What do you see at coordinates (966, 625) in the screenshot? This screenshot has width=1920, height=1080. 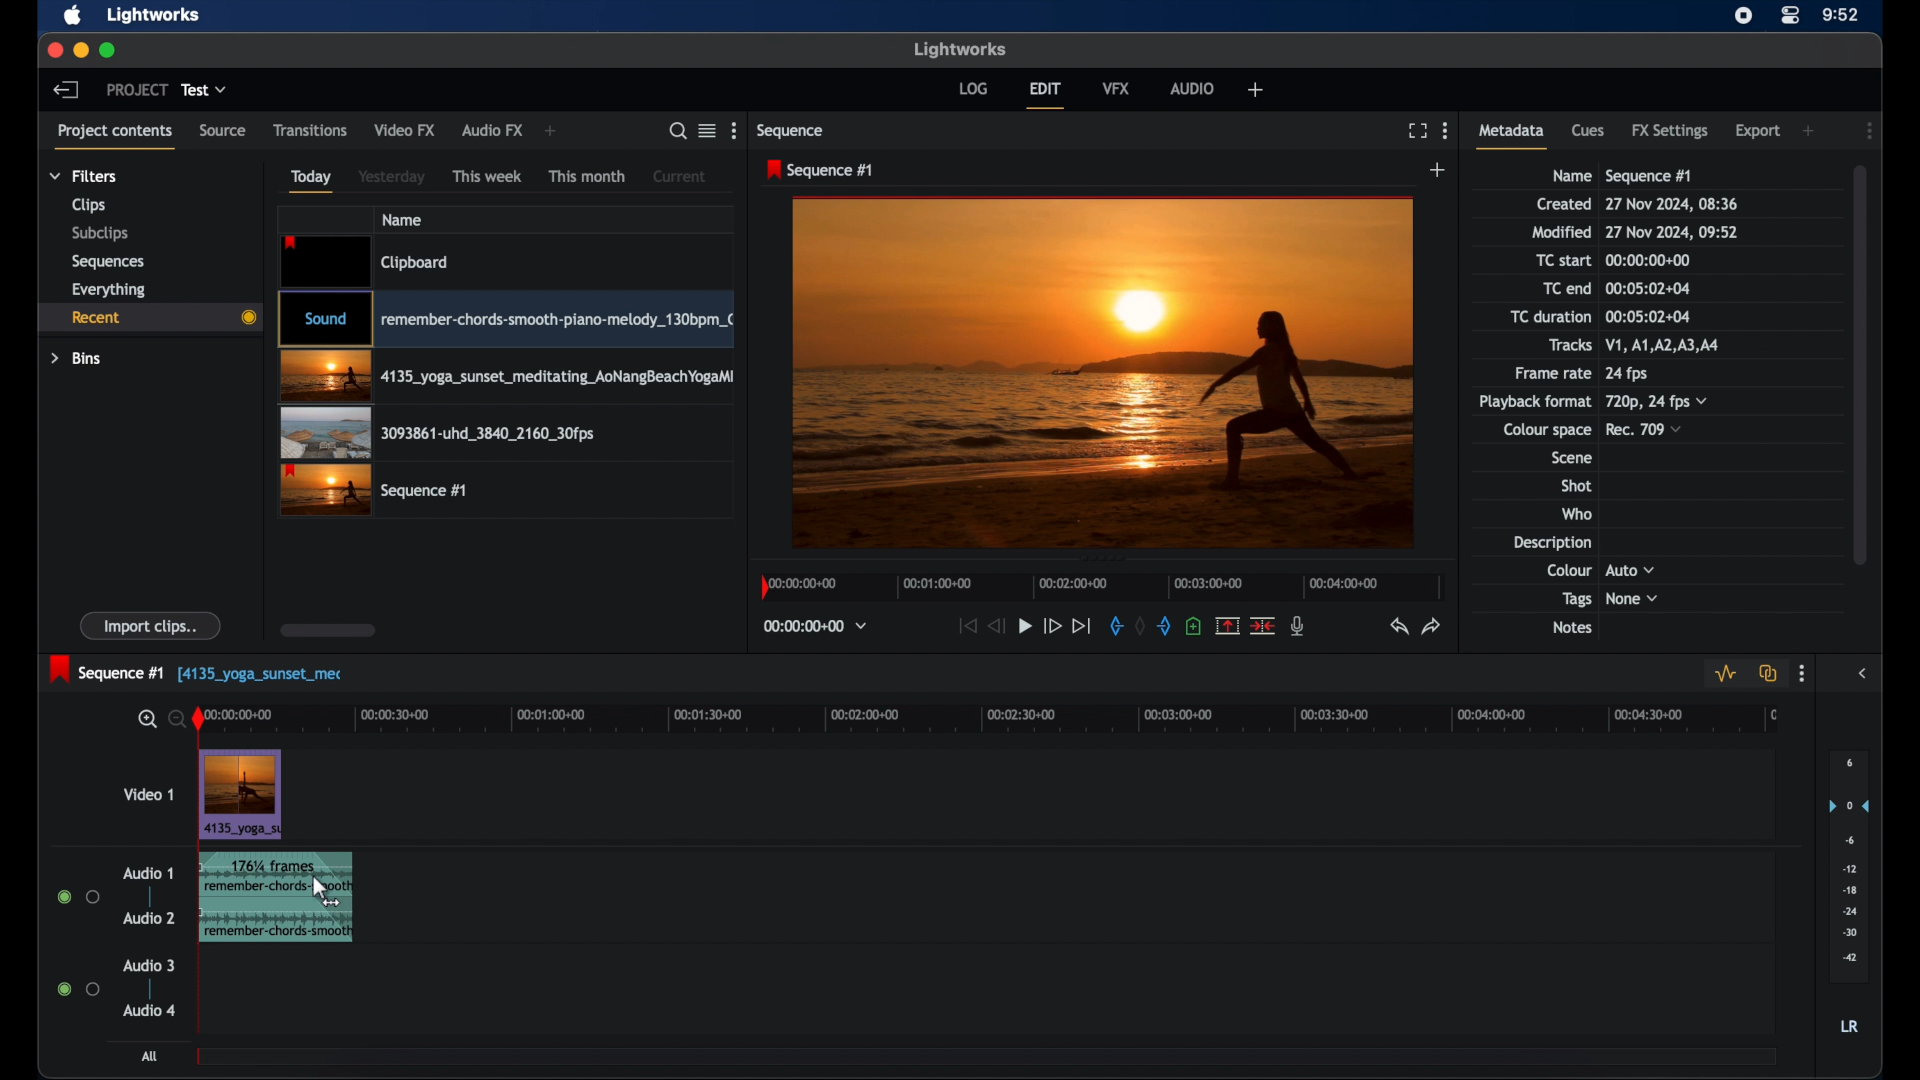 I see `jump to start` at bounding box center [966, 625].